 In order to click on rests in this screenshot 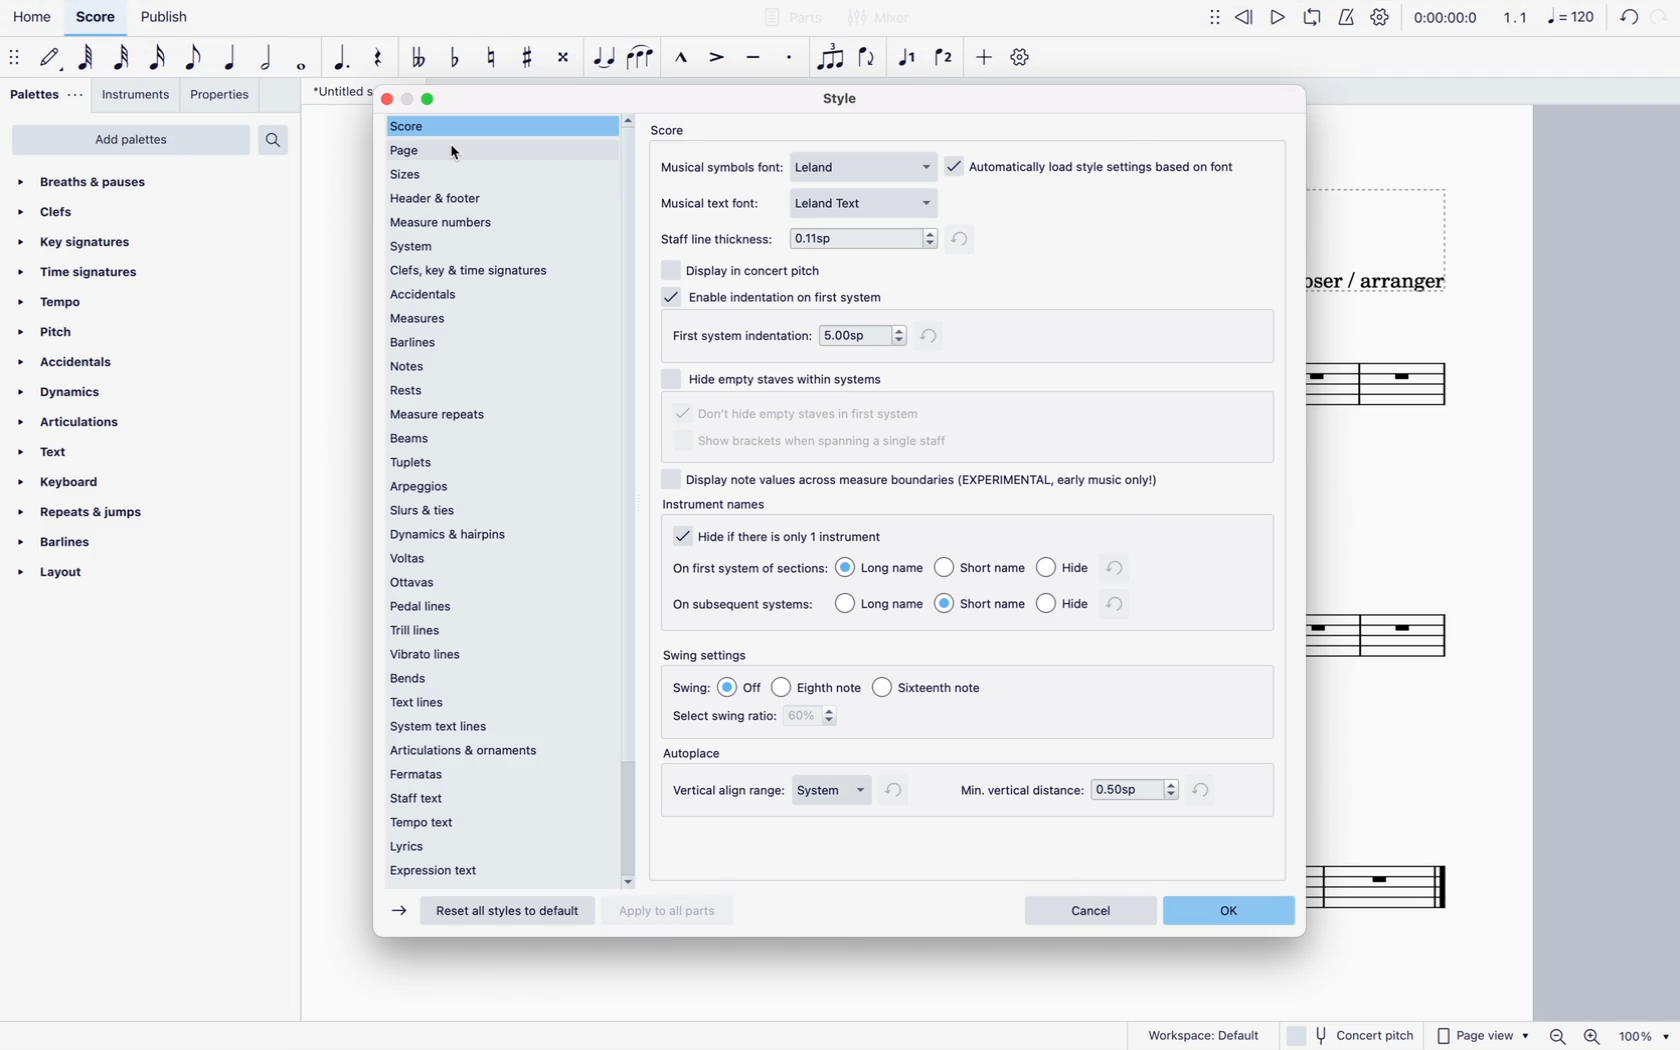, I will do `click(492, 389)`.